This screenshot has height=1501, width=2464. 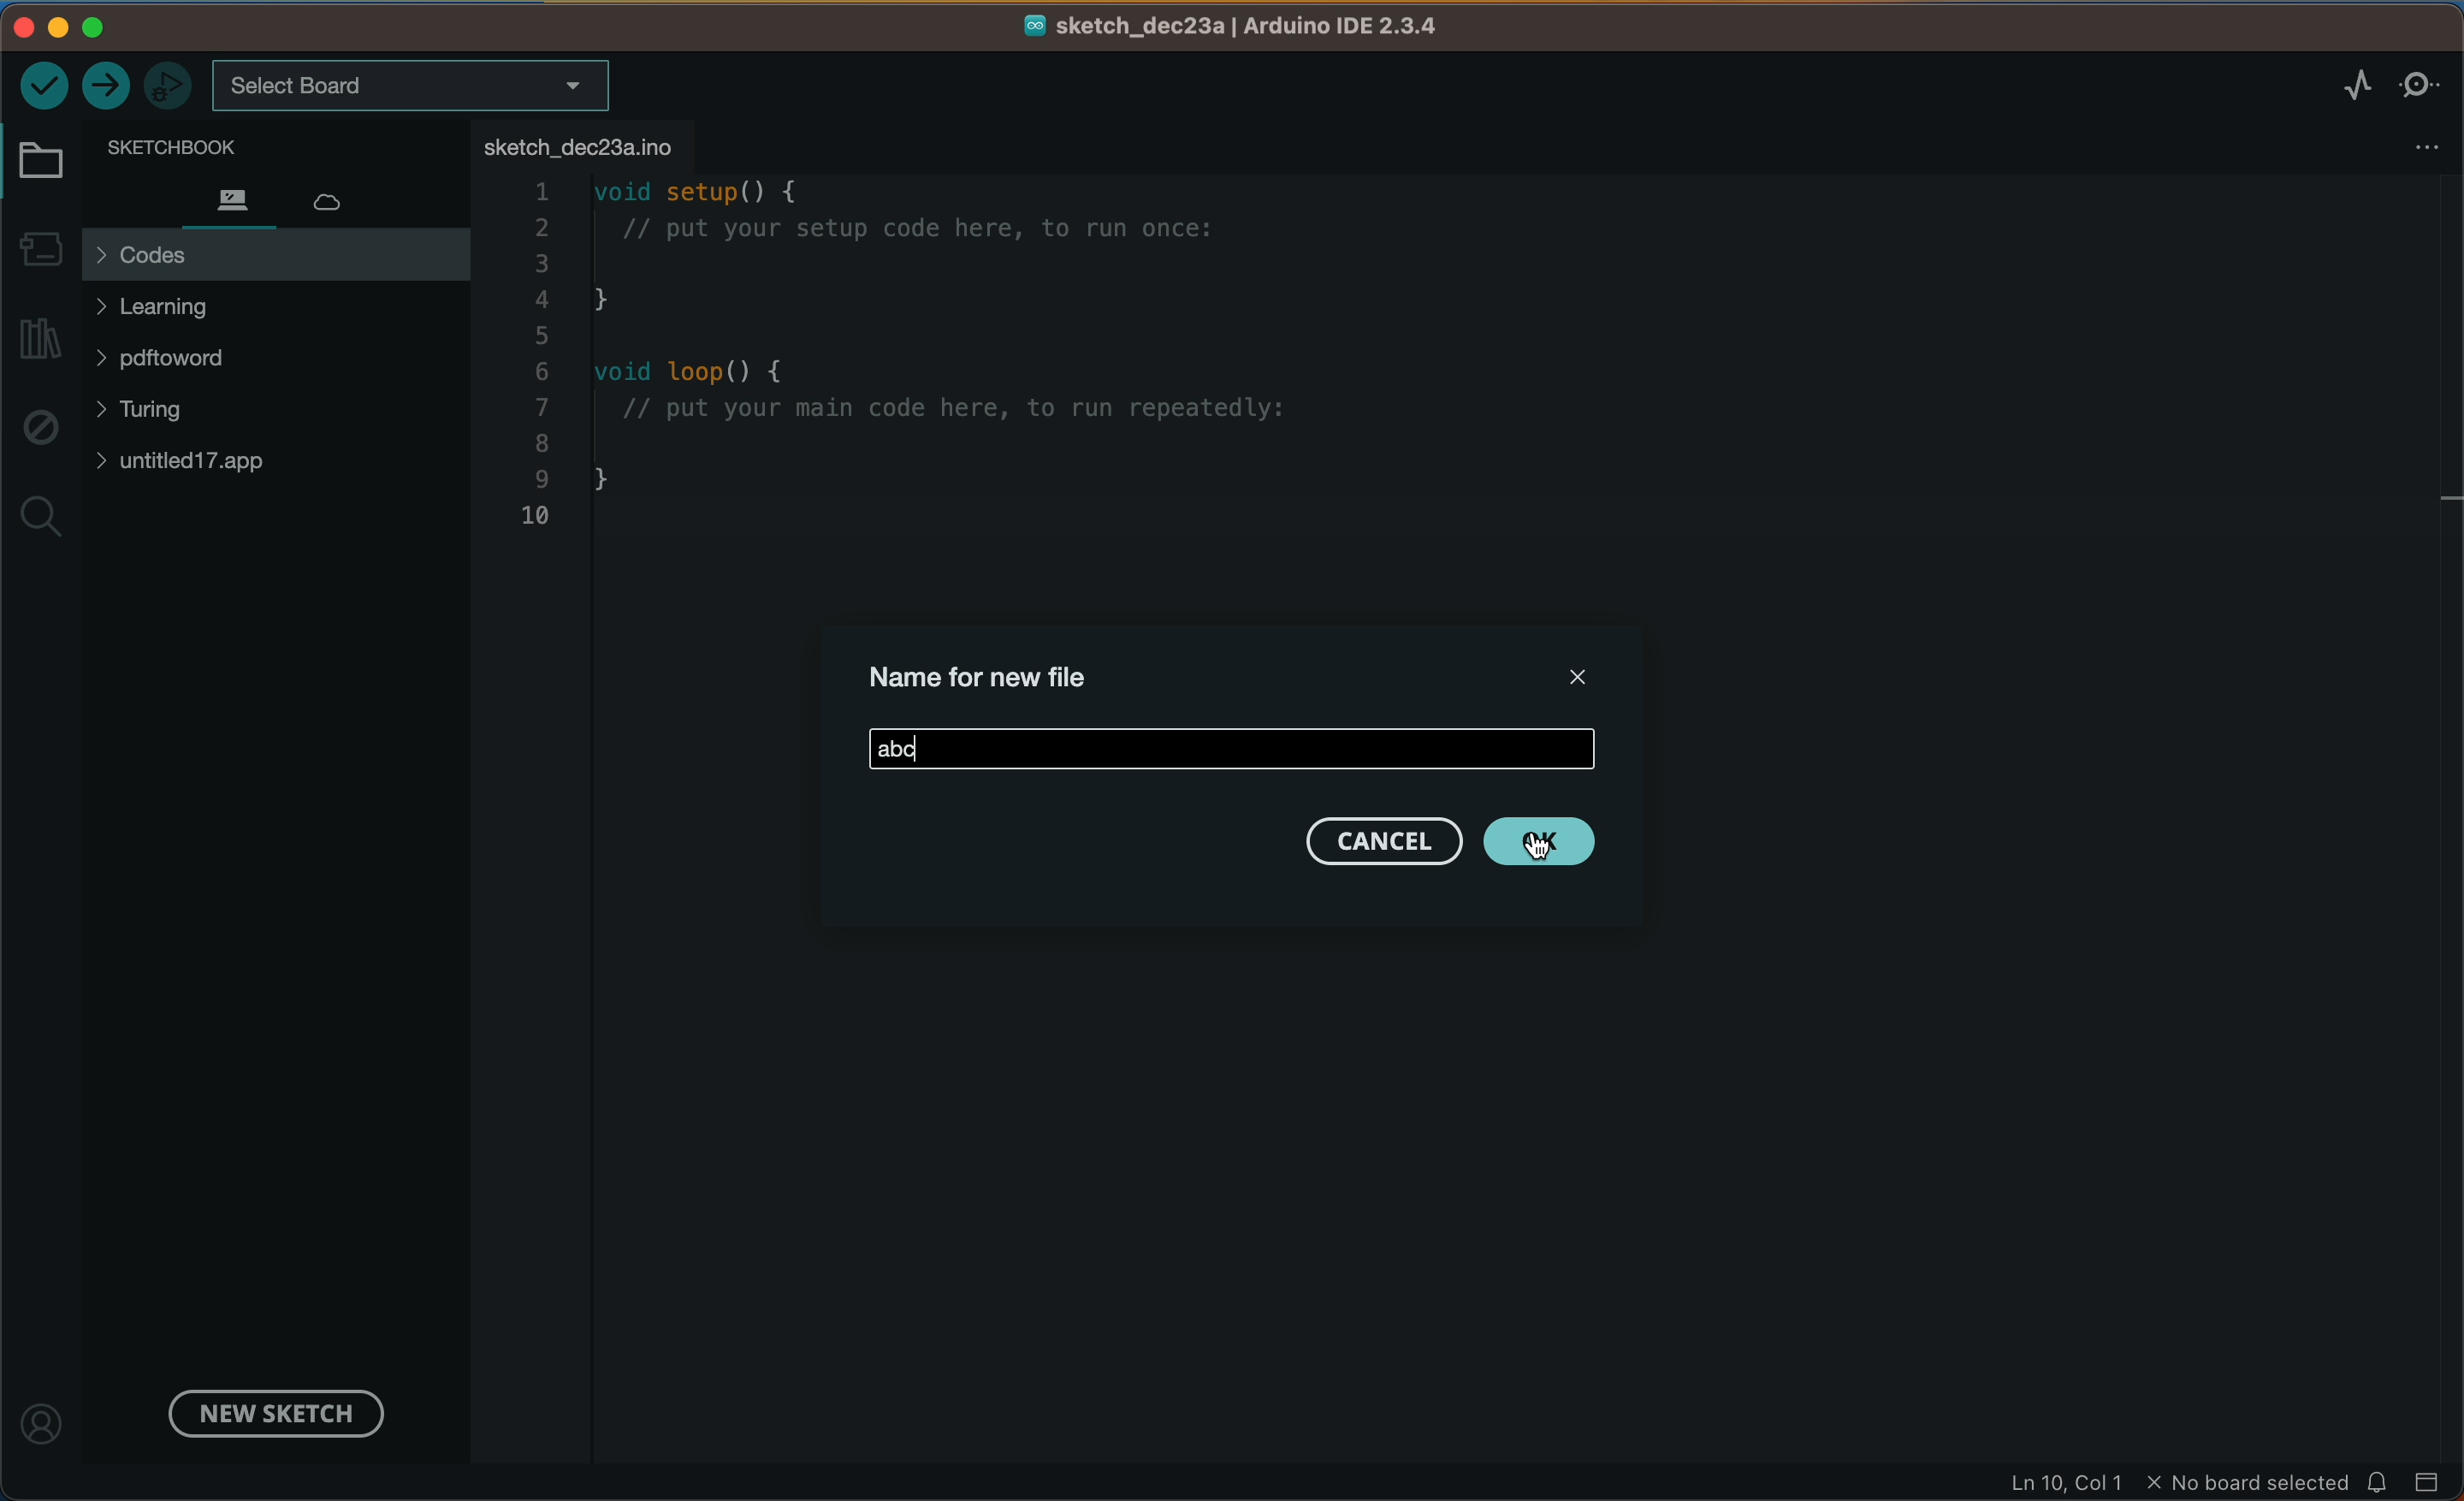 I want to click on file information, so click(x=2175, y=1483).